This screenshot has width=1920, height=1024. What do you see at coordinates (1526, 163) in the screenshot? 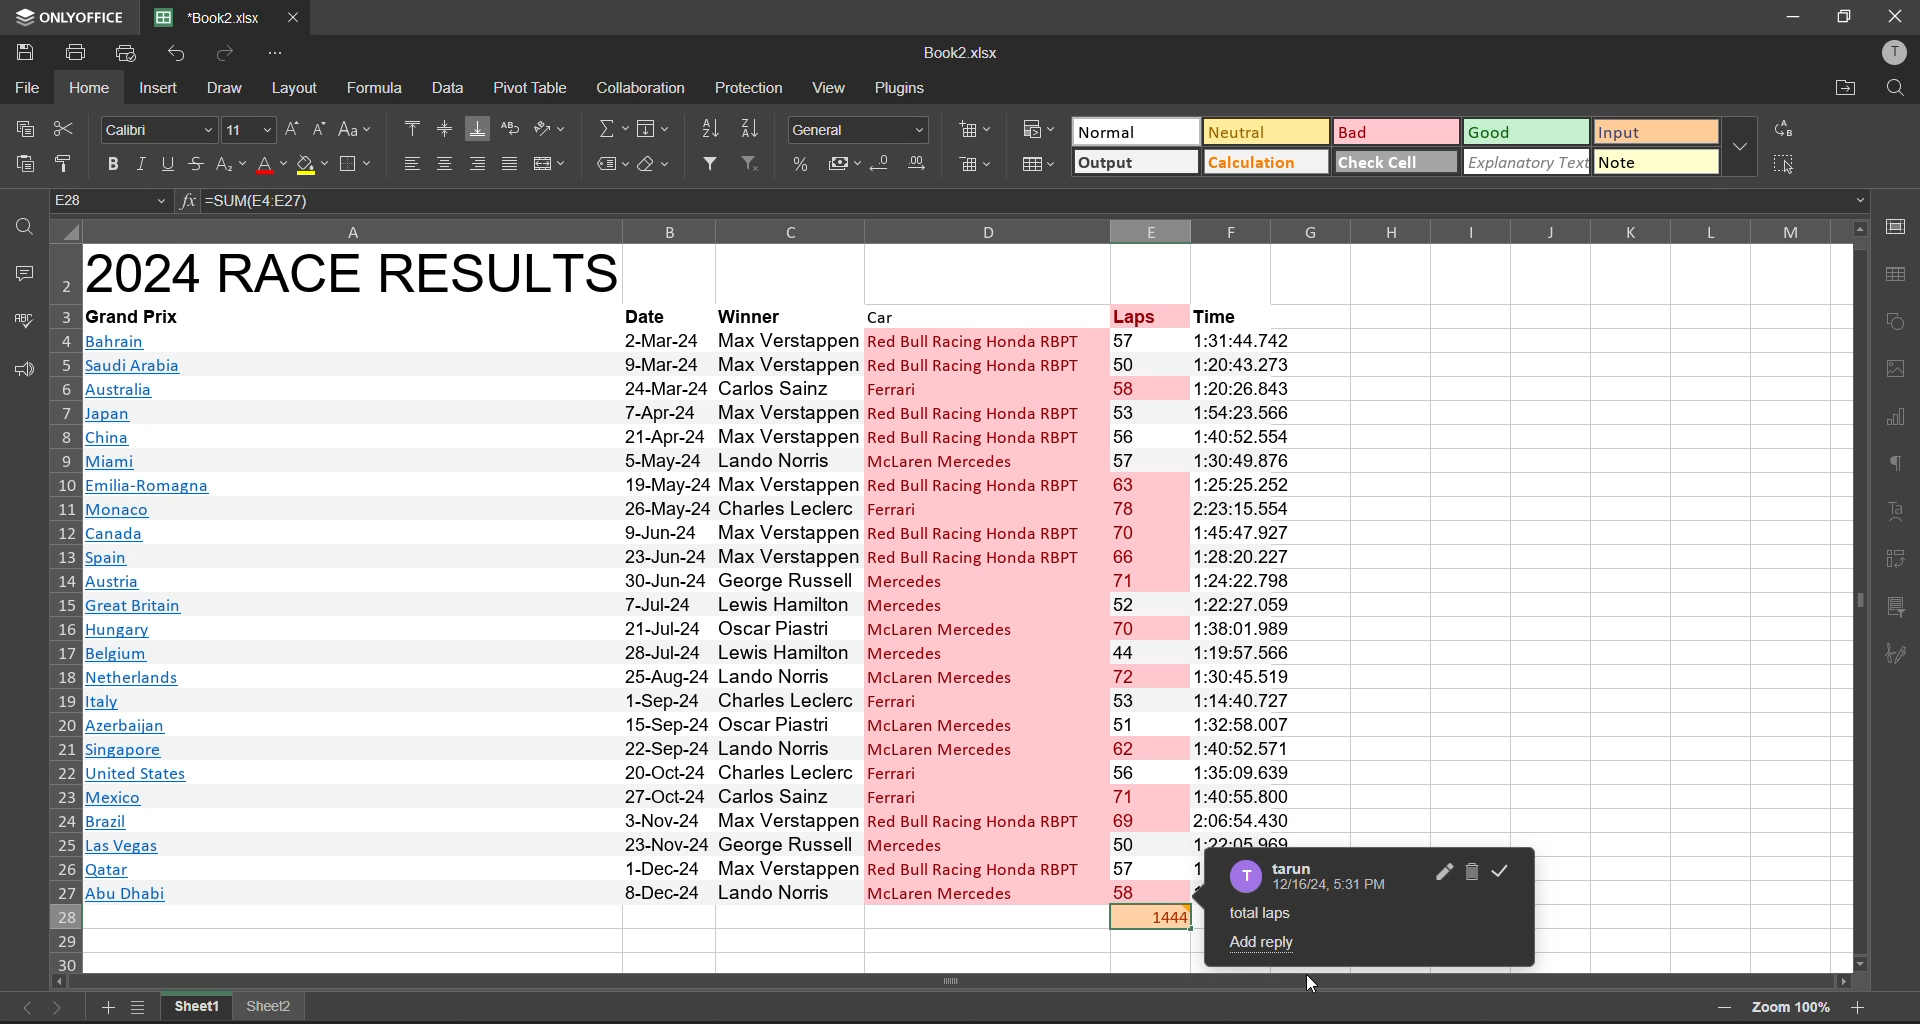
I see `explanatory text` at bounding box center [1526, 163].